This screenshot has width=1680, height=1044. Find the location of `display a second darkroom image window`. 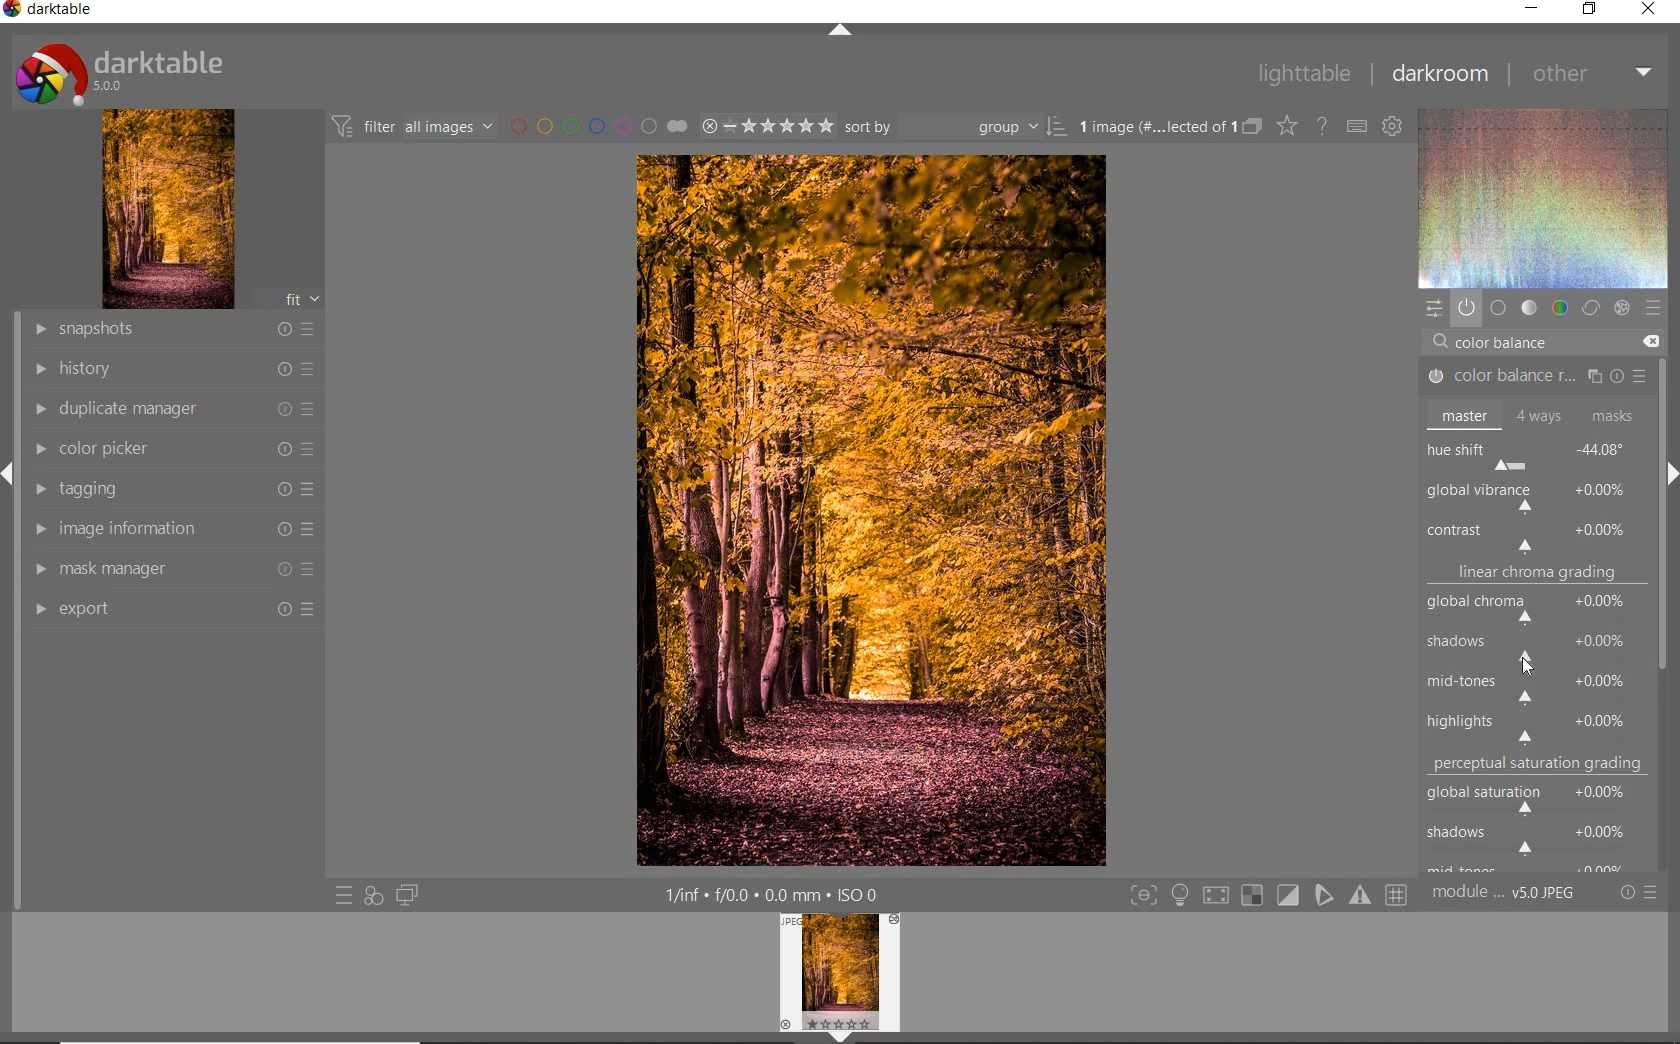

display a second darkroom image window is located at coordinates (403, 895).